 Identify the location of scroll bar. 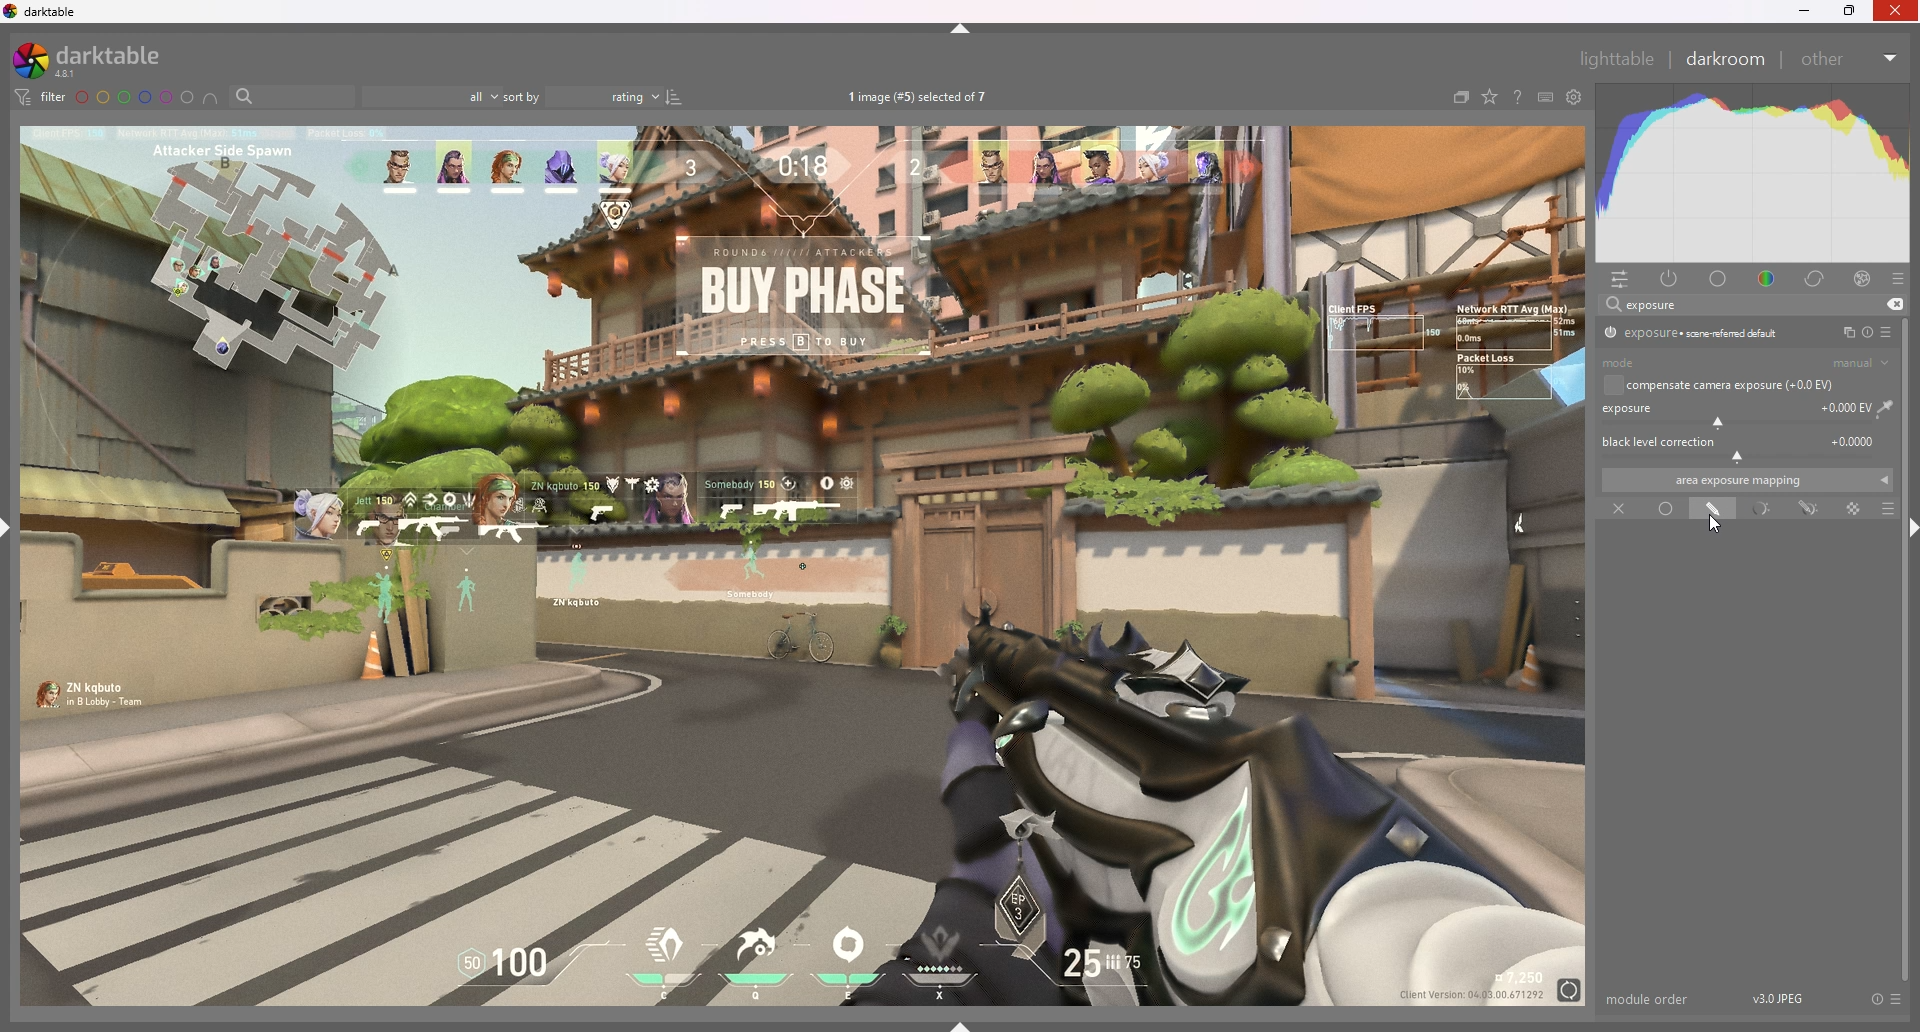
(1912, 734).